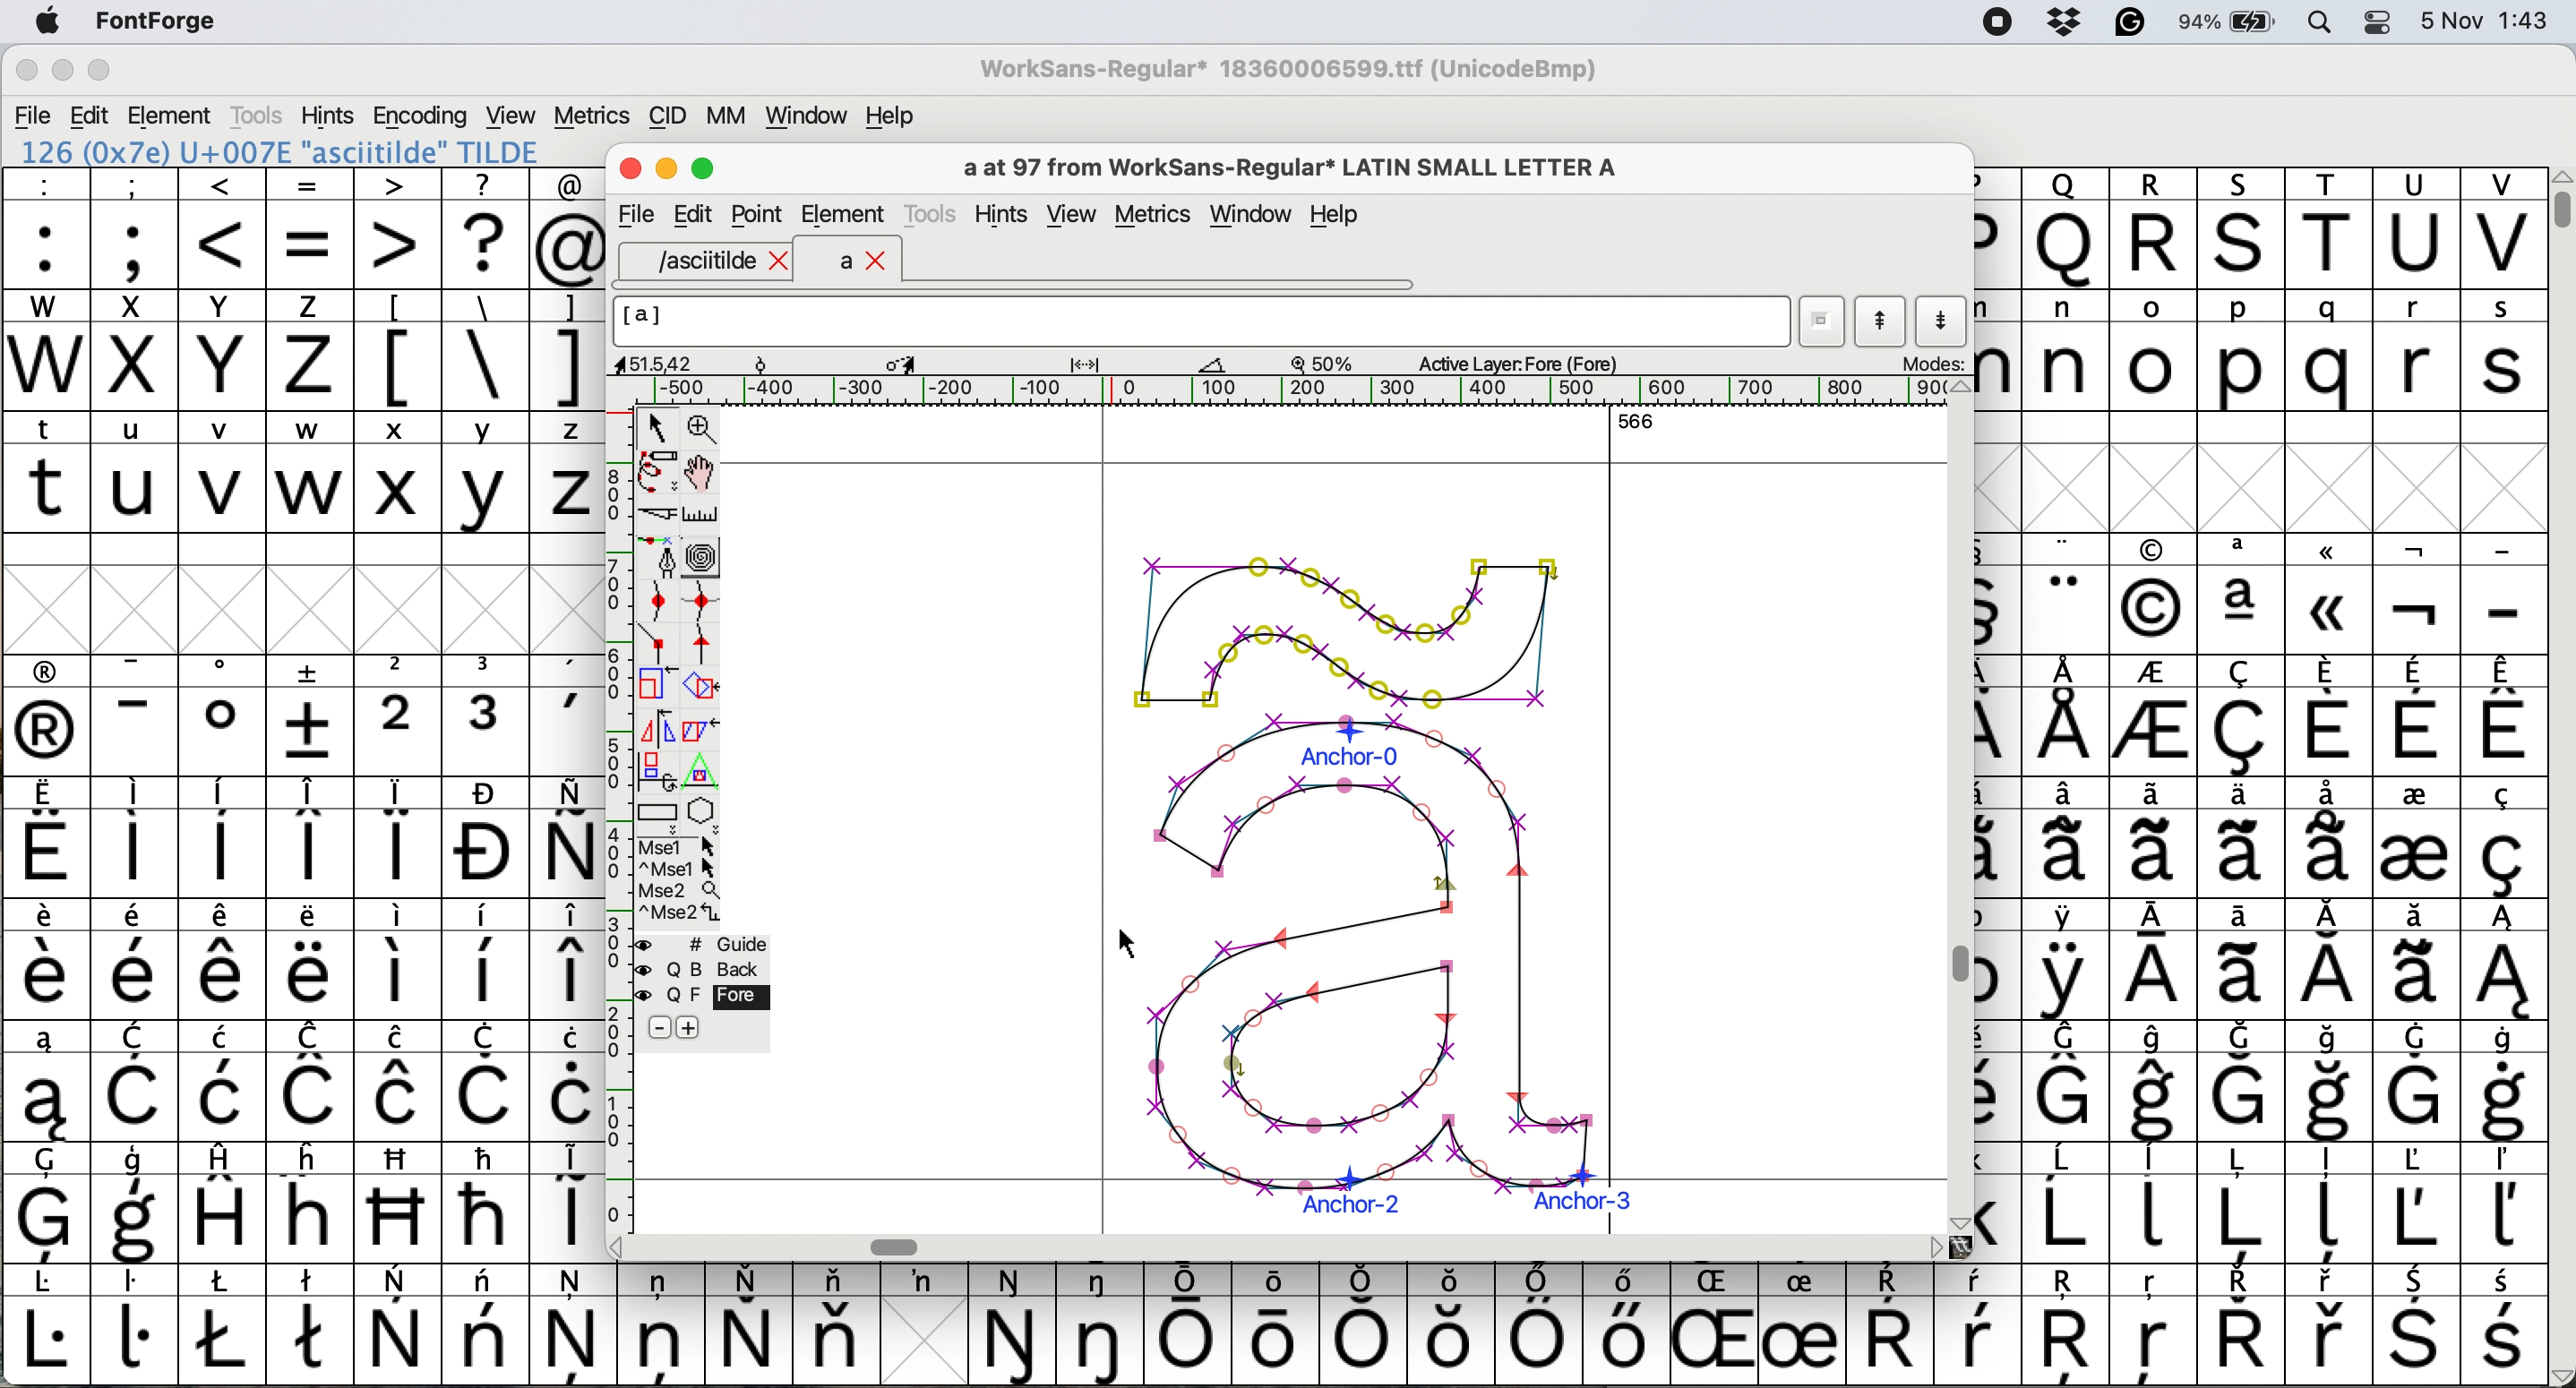 The height and width of the screenshot is (1388, 2576). Describe the element at coordinates (701, 772) in the screenshot. I see `perform a perspective transformation on selection` at that location.